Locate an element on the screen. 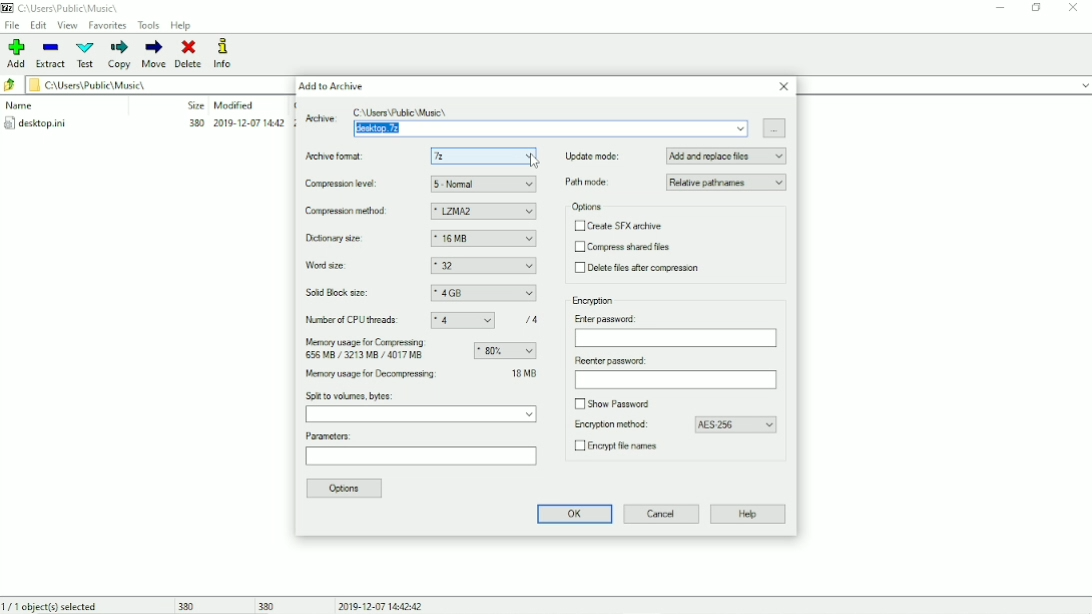 This screenshot has height=614, width=1092. Close is located at coordinates (1074, 7).